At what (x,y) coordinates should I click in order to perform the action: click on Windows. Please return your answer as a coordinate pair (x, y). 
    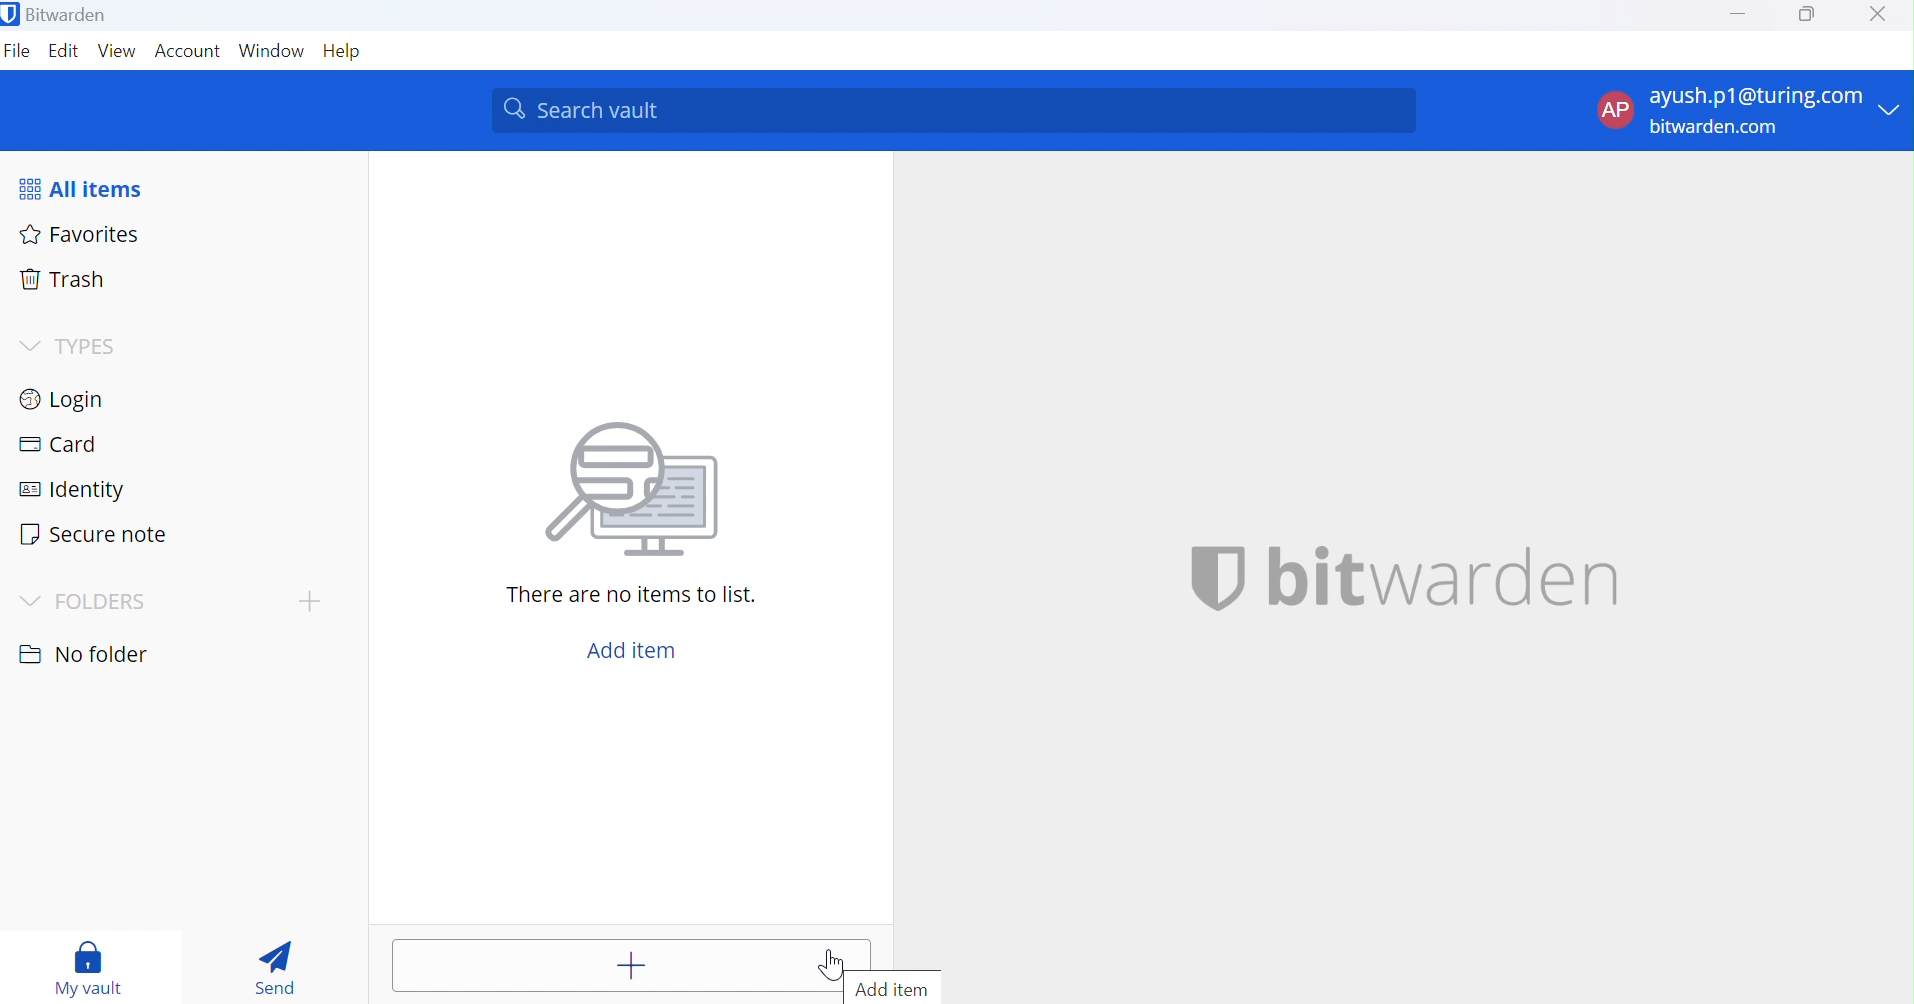
    Looking at the image, I should click on (272, 54).